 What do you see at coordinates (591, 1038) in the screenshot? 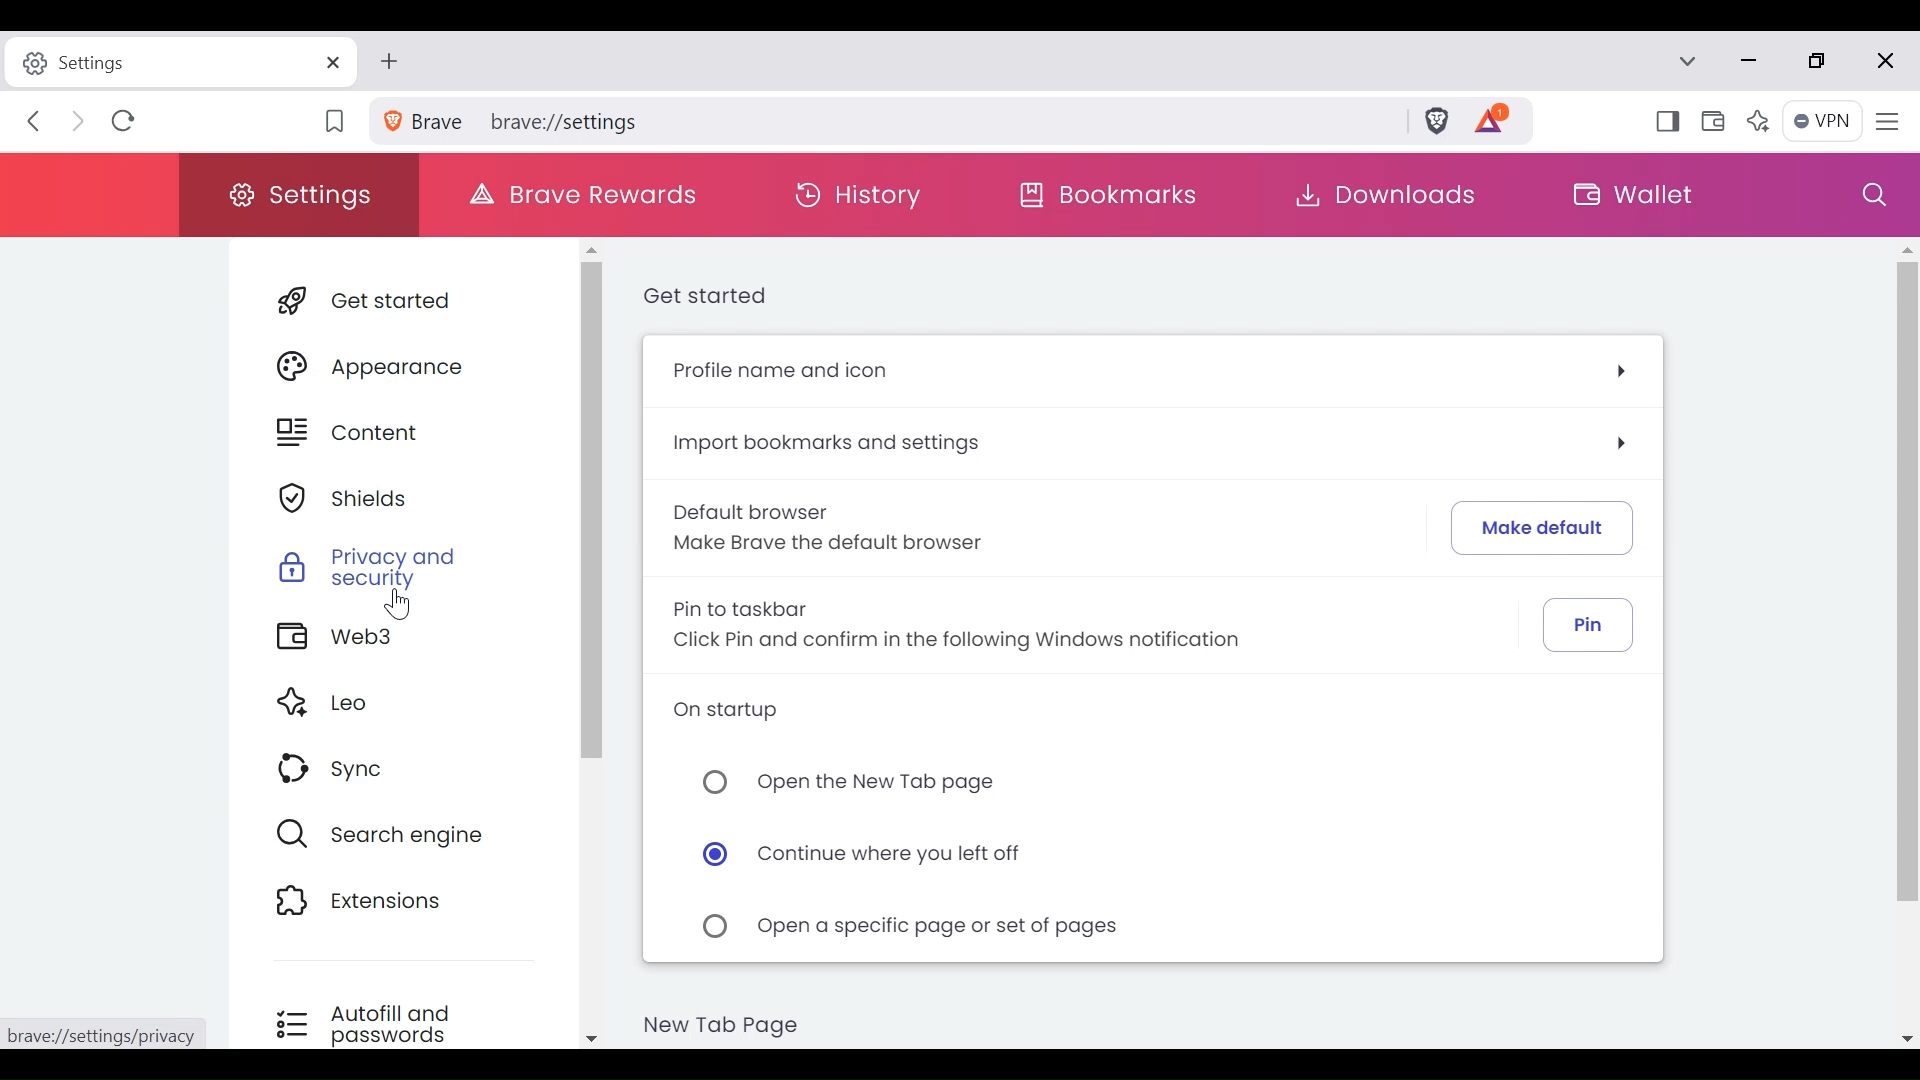
I see `Scroll down` at bounding box center [591, 1038].